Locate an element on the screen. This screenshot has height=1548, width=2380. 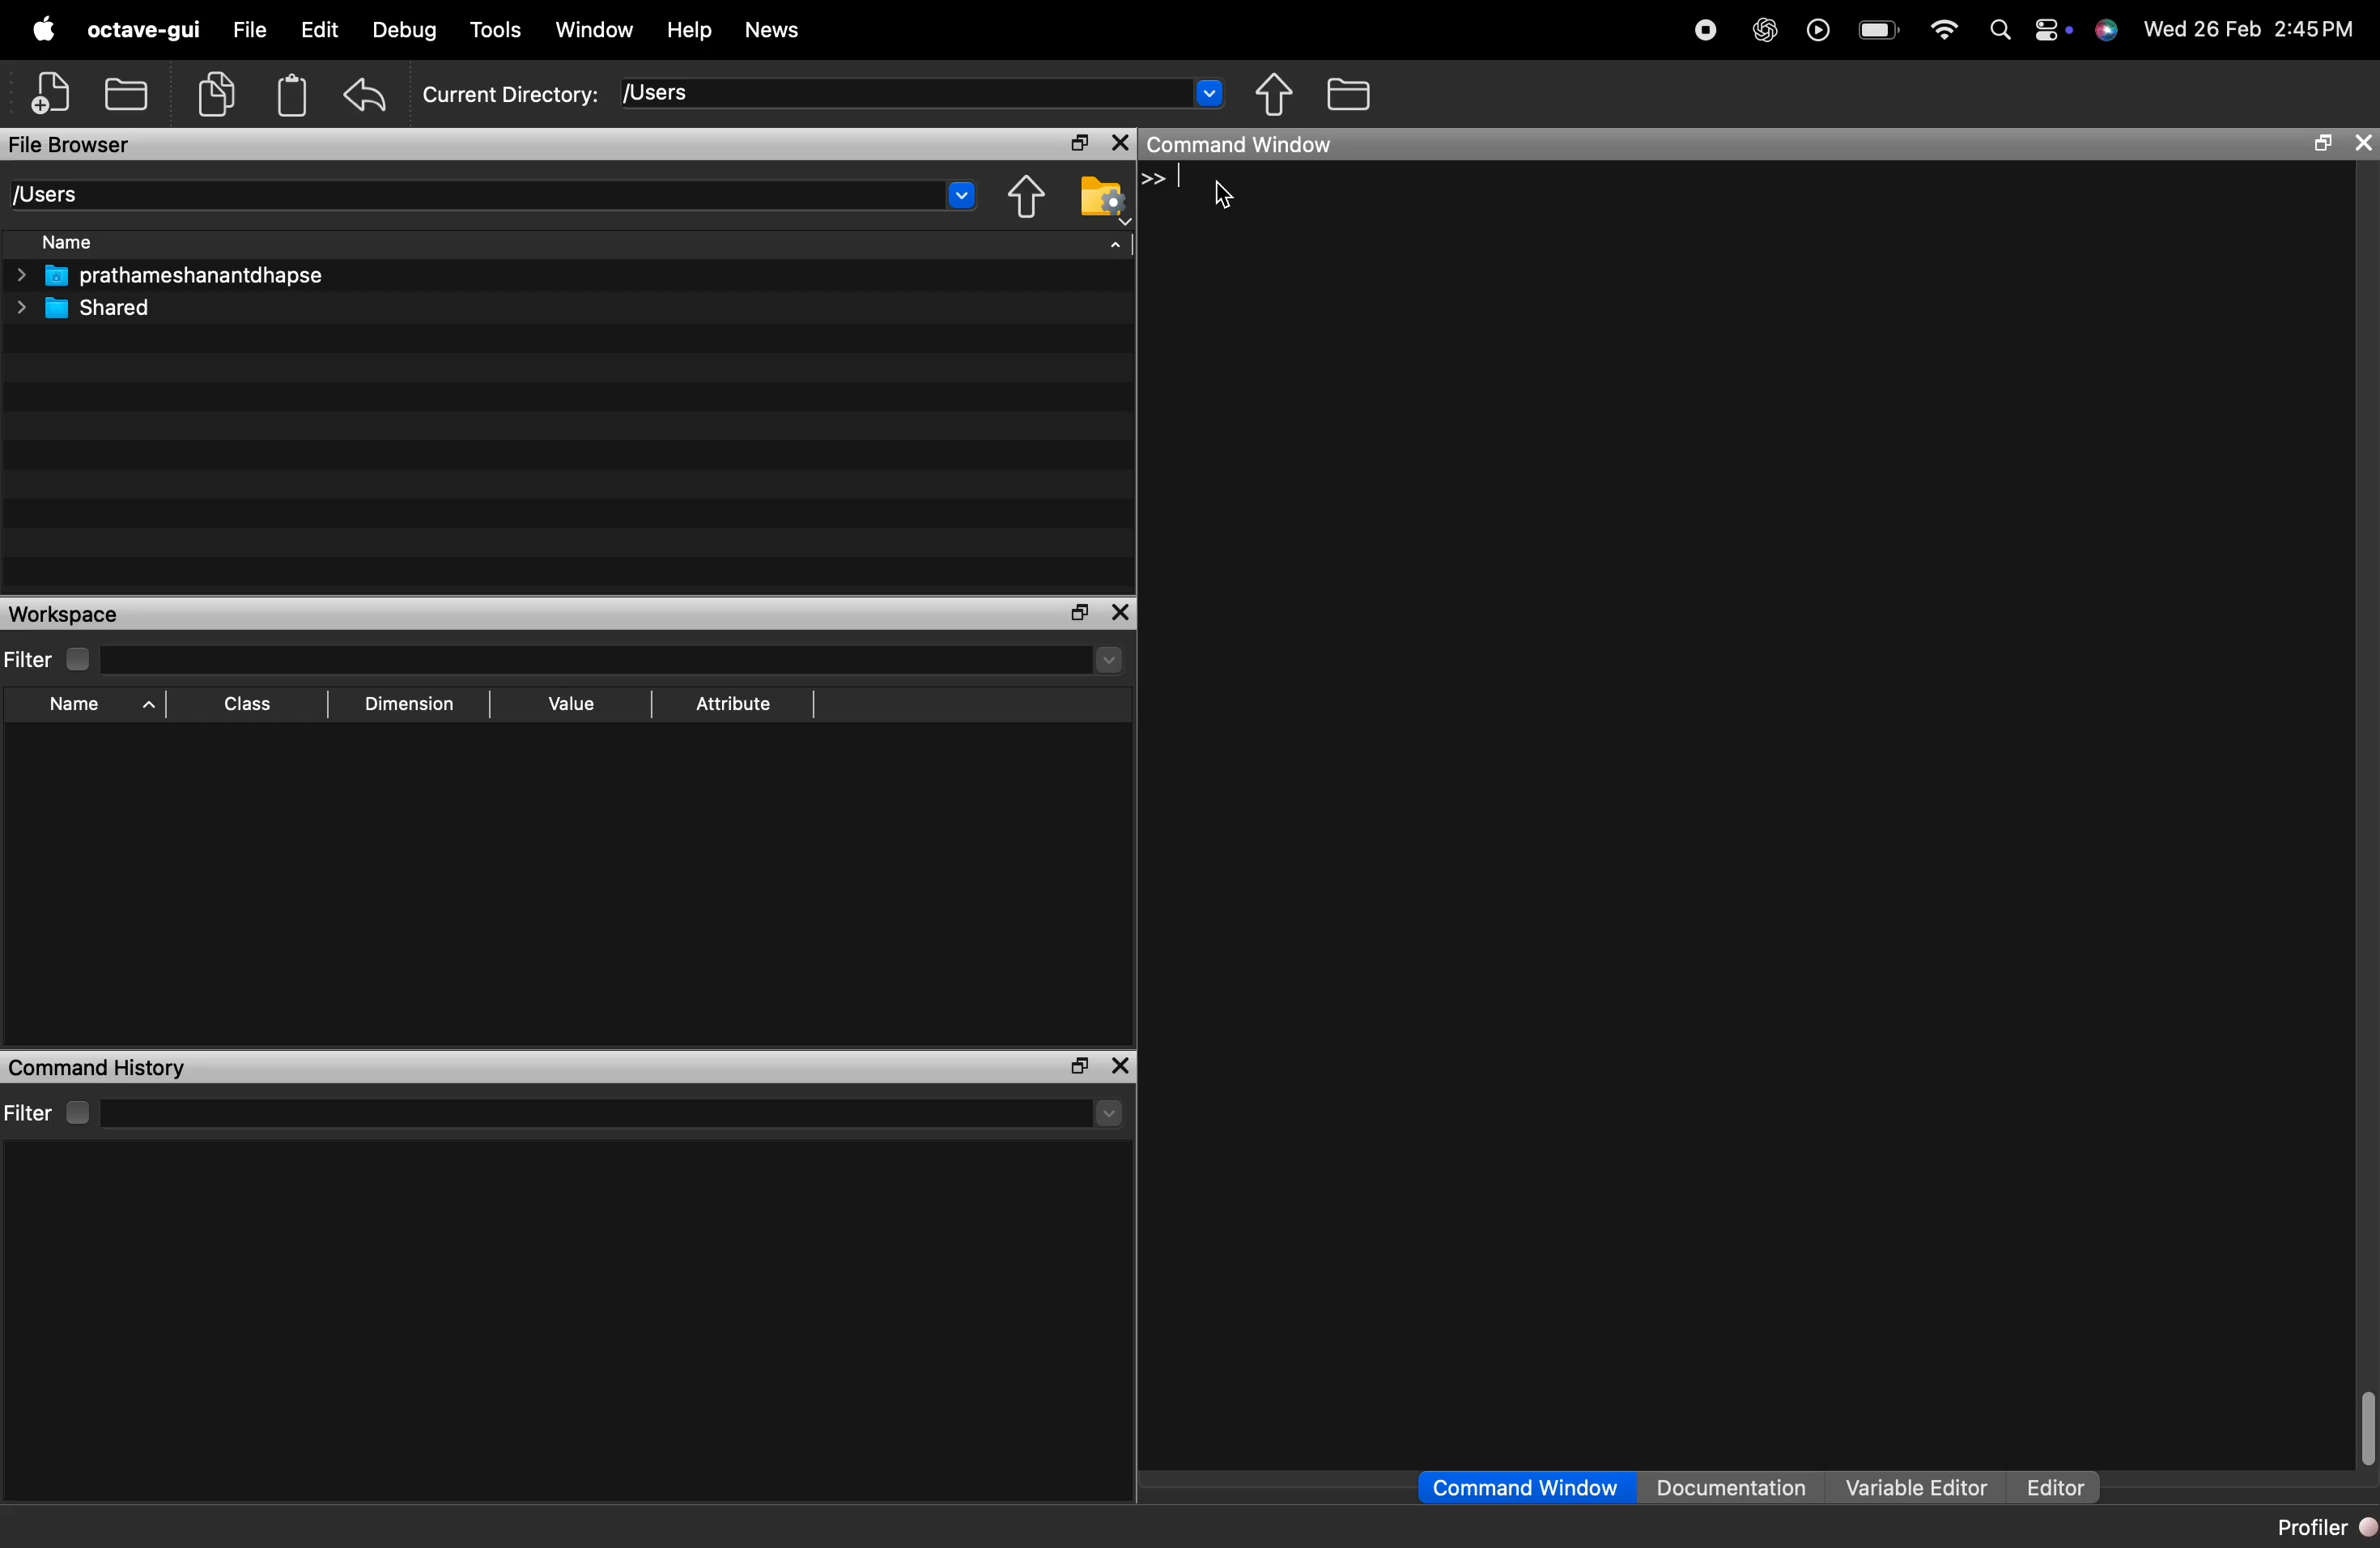
News is located at coordinates (786, 29).